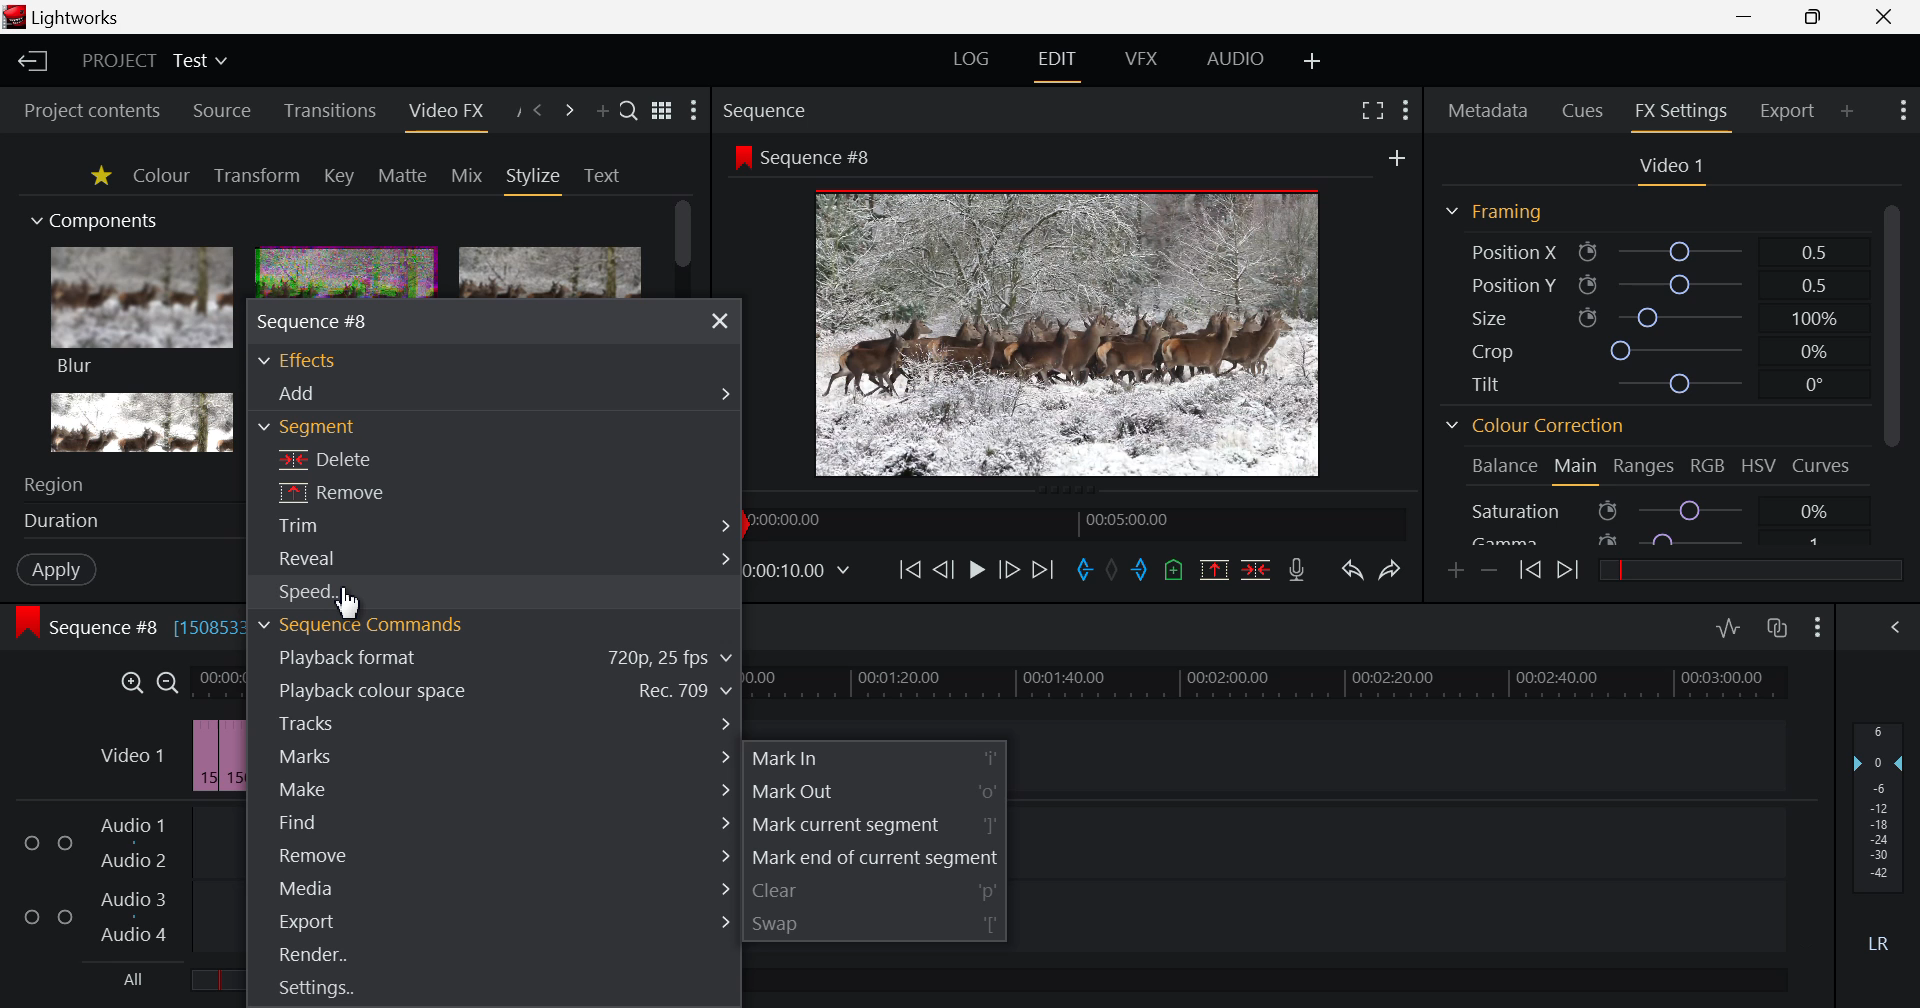  Describe the element at coordinates (493, 390) in the screenshot. I see `Add` at that location.